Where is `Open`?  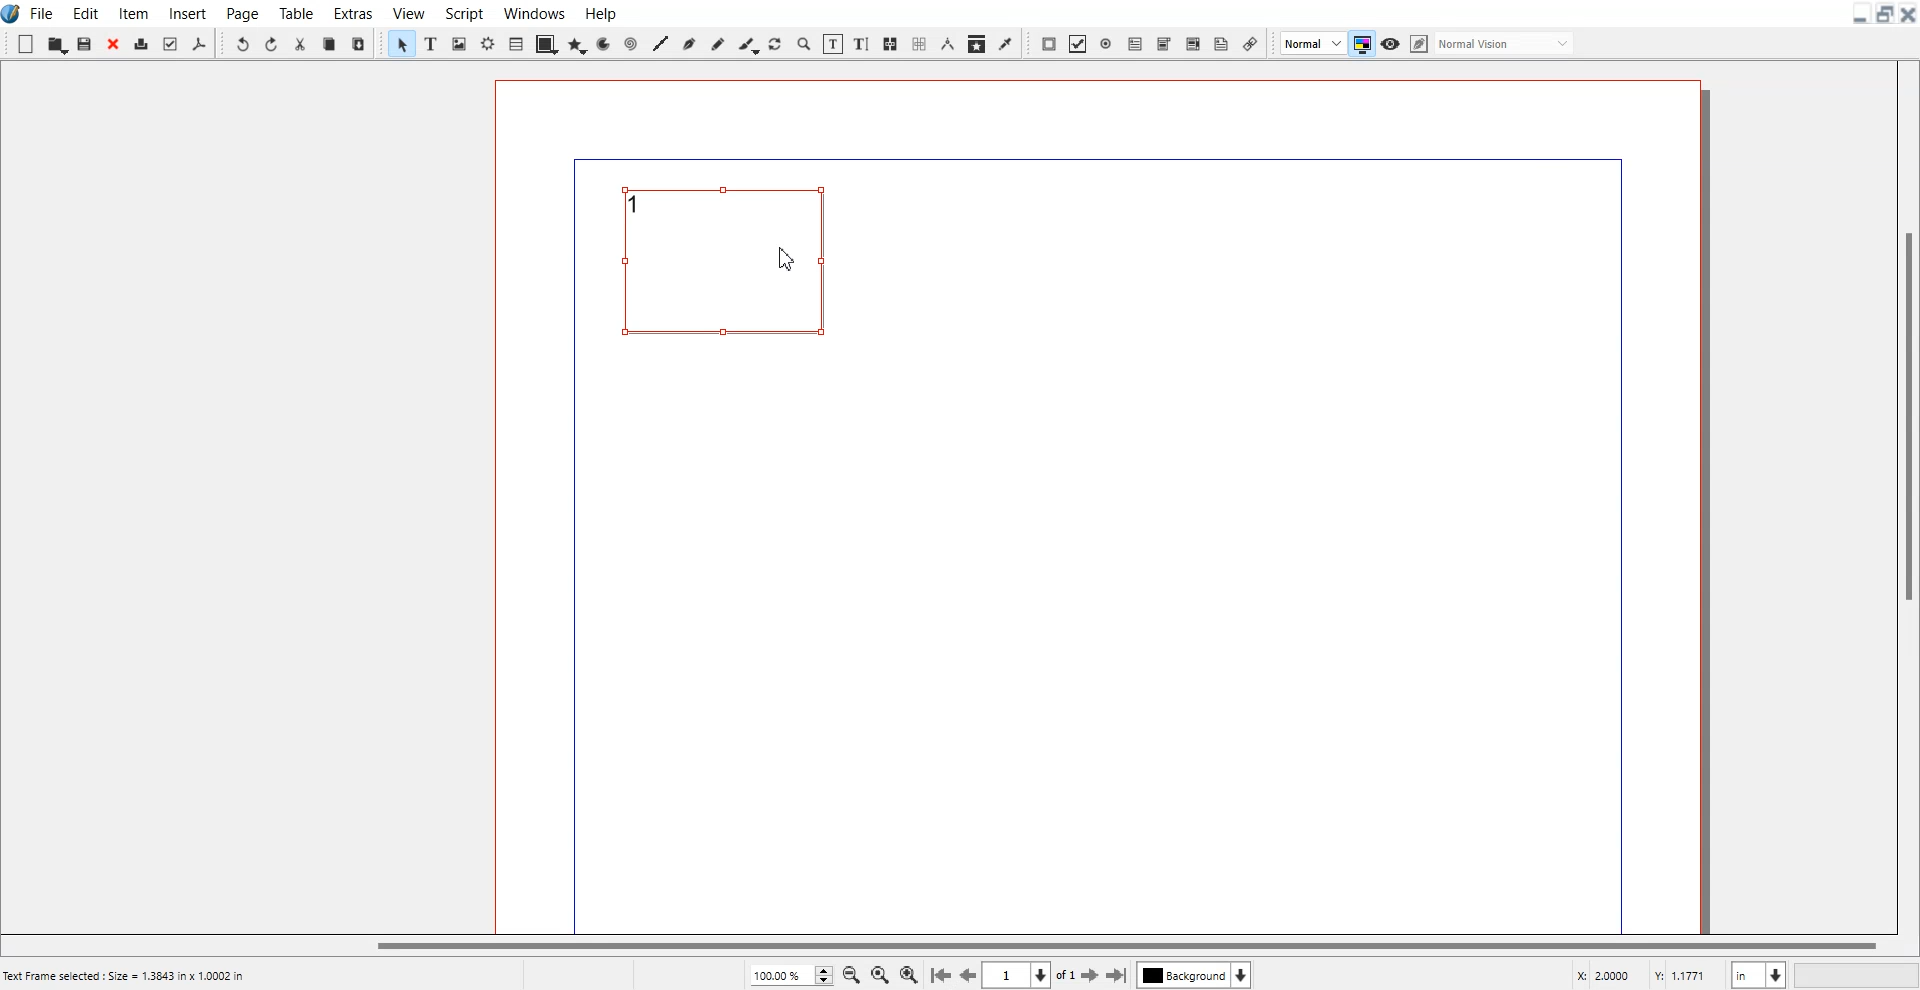
Open is located at coordinates (57, 44).